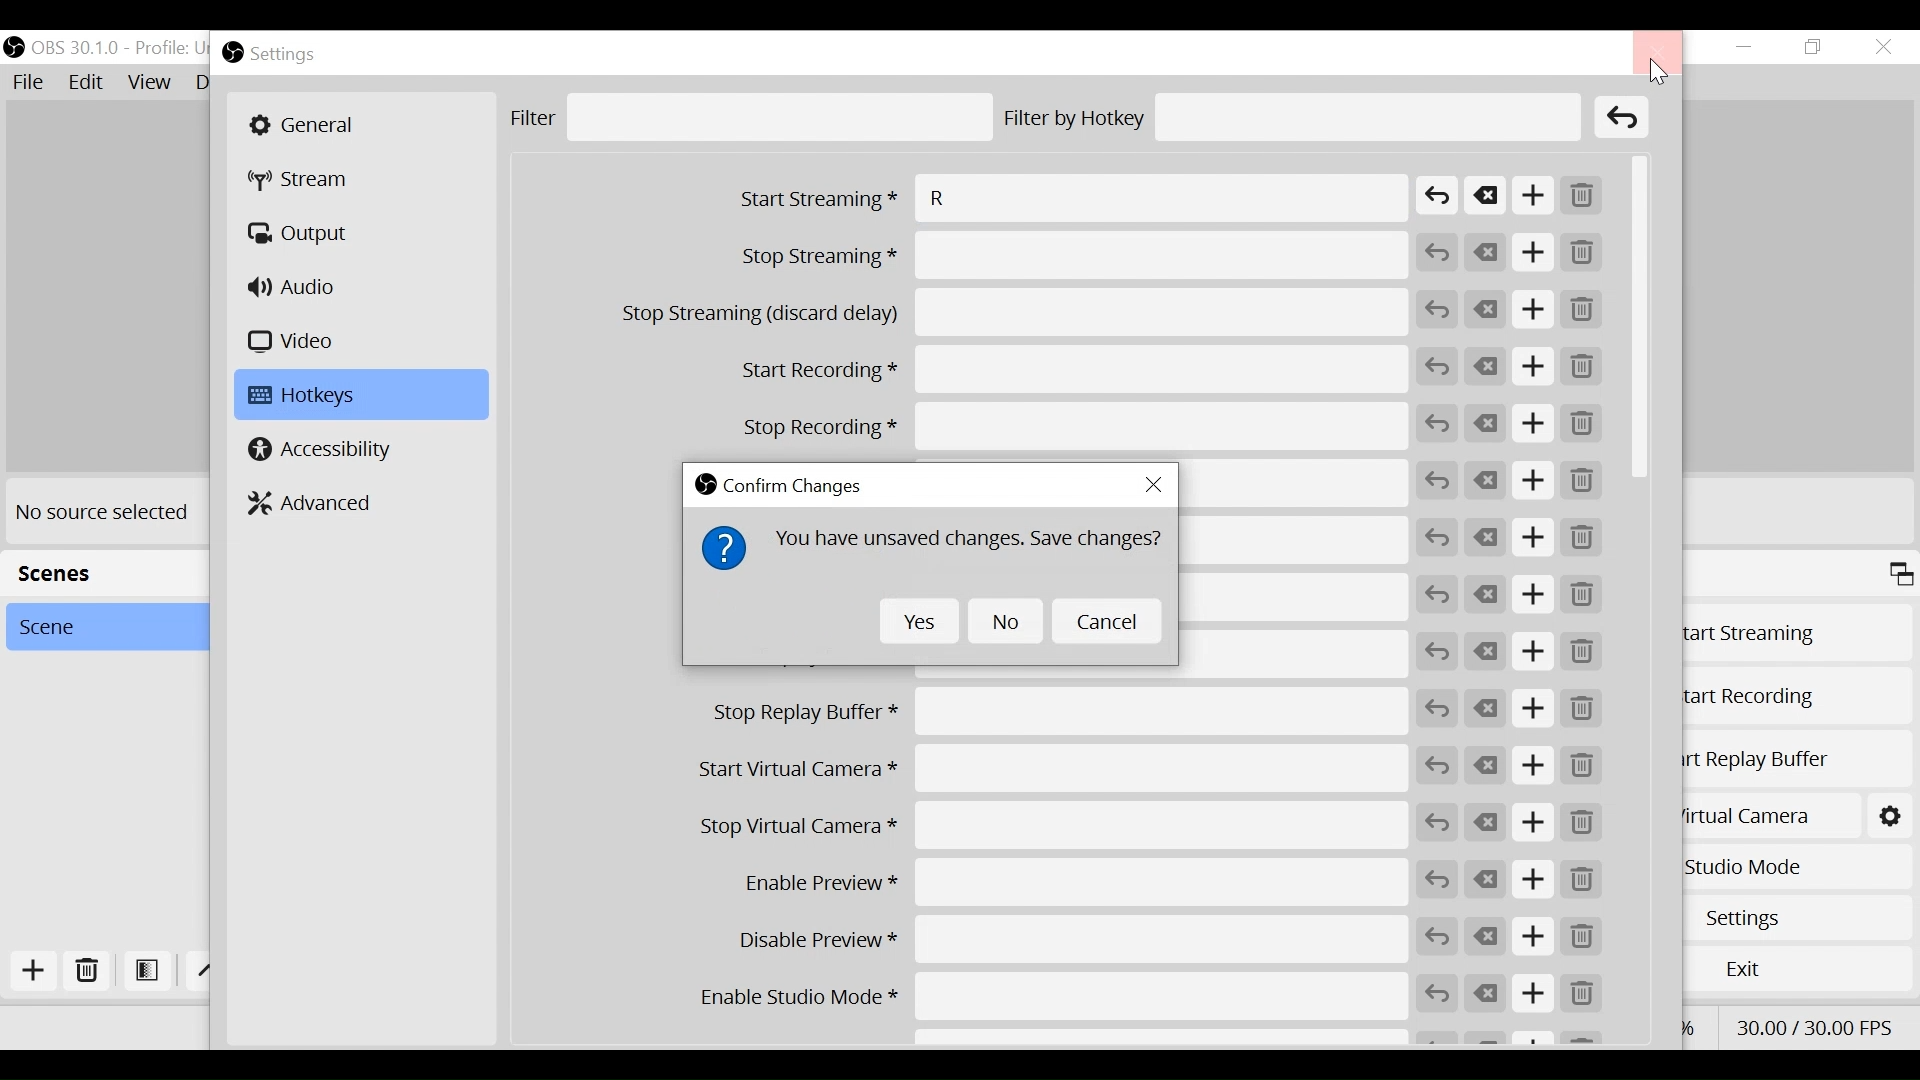  I want to click on Start Recording, so click(1055, 368).